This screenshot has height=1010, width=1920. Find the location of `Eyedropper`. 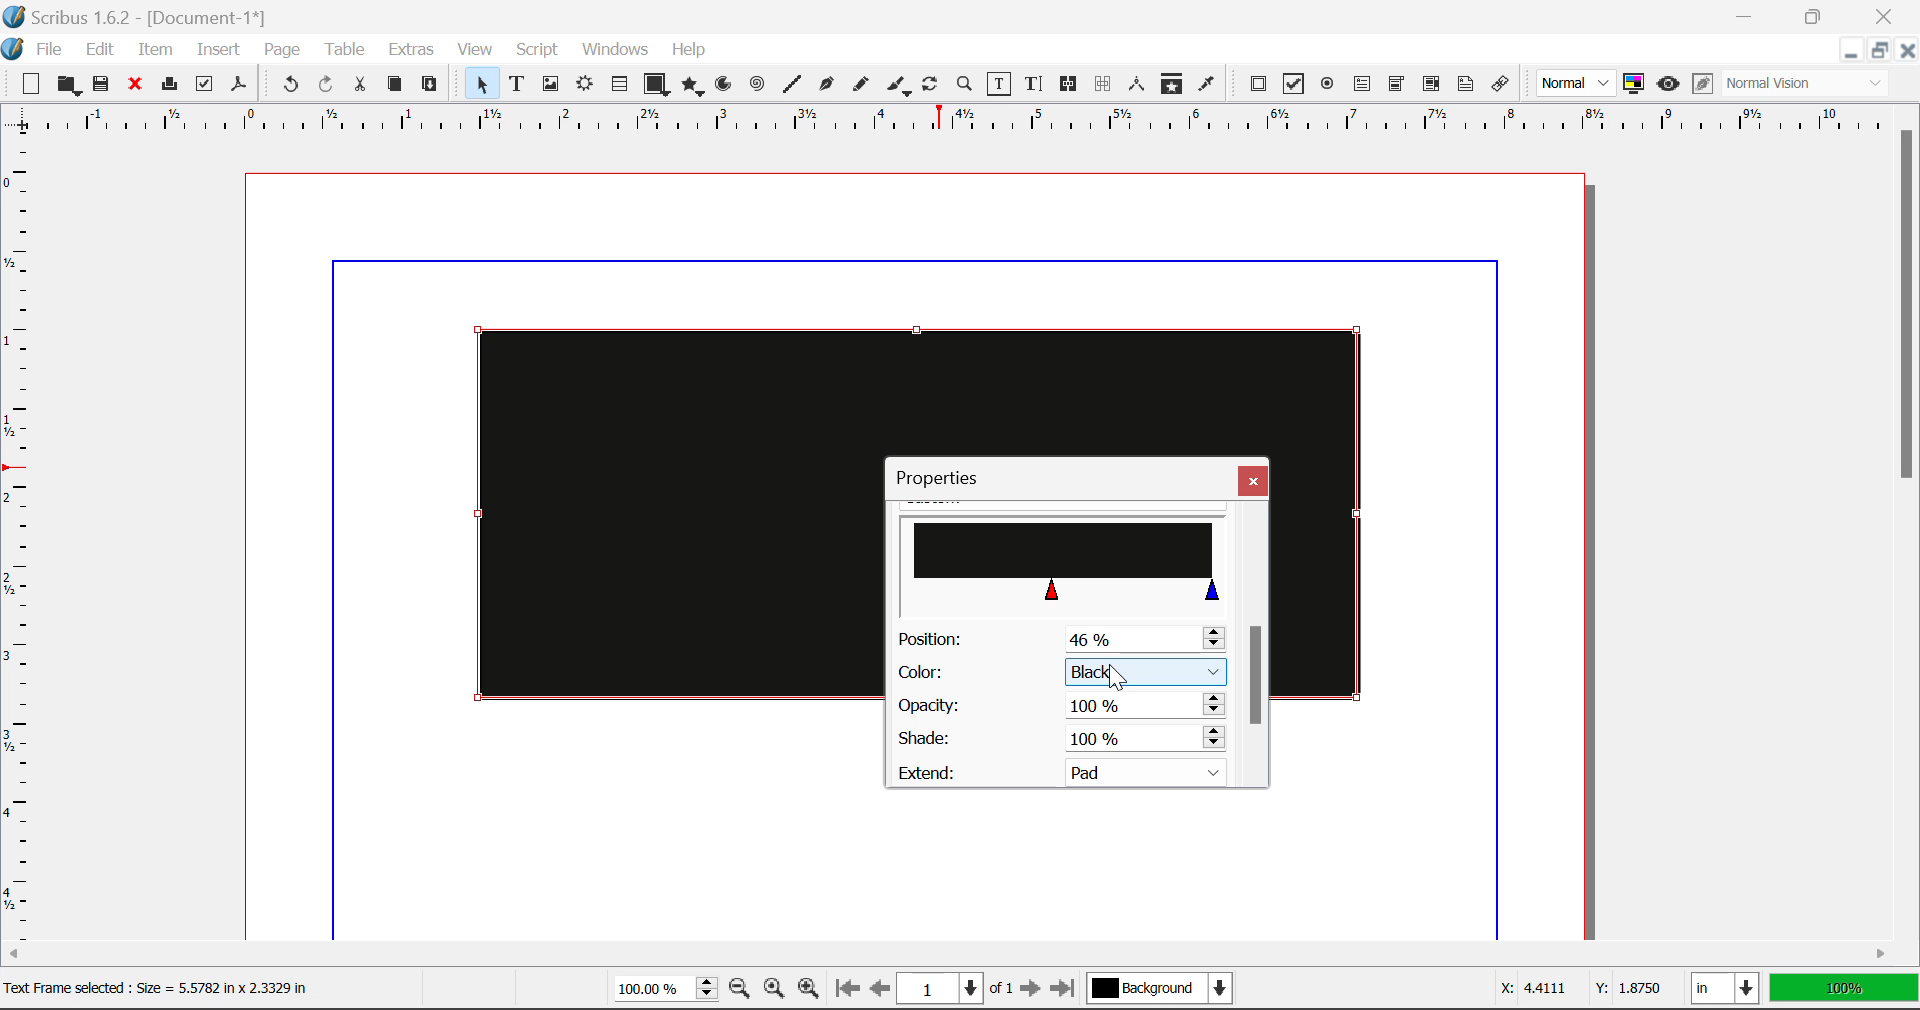

Eyedropper is located at coordinates (1206, 87).